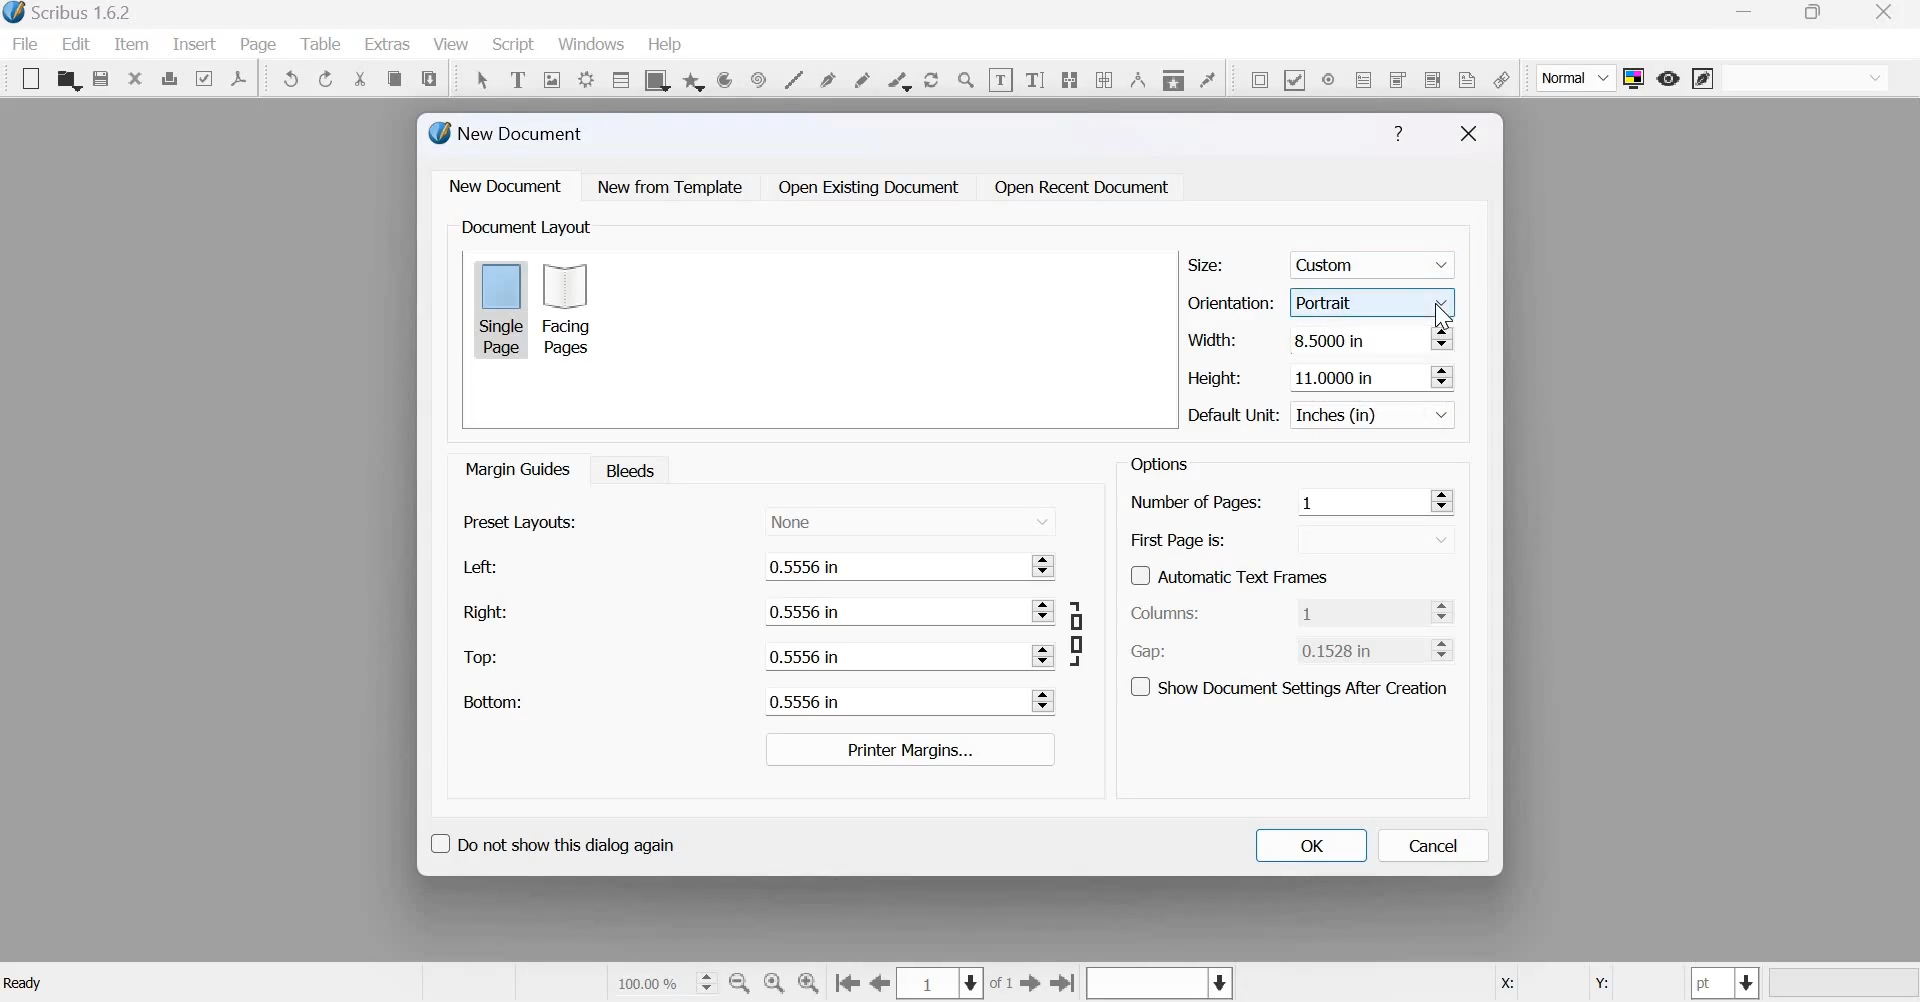 The width and height of the screenshot is (1920, 1002). I want to click on Increase and Decrease, so click(1442, 500).